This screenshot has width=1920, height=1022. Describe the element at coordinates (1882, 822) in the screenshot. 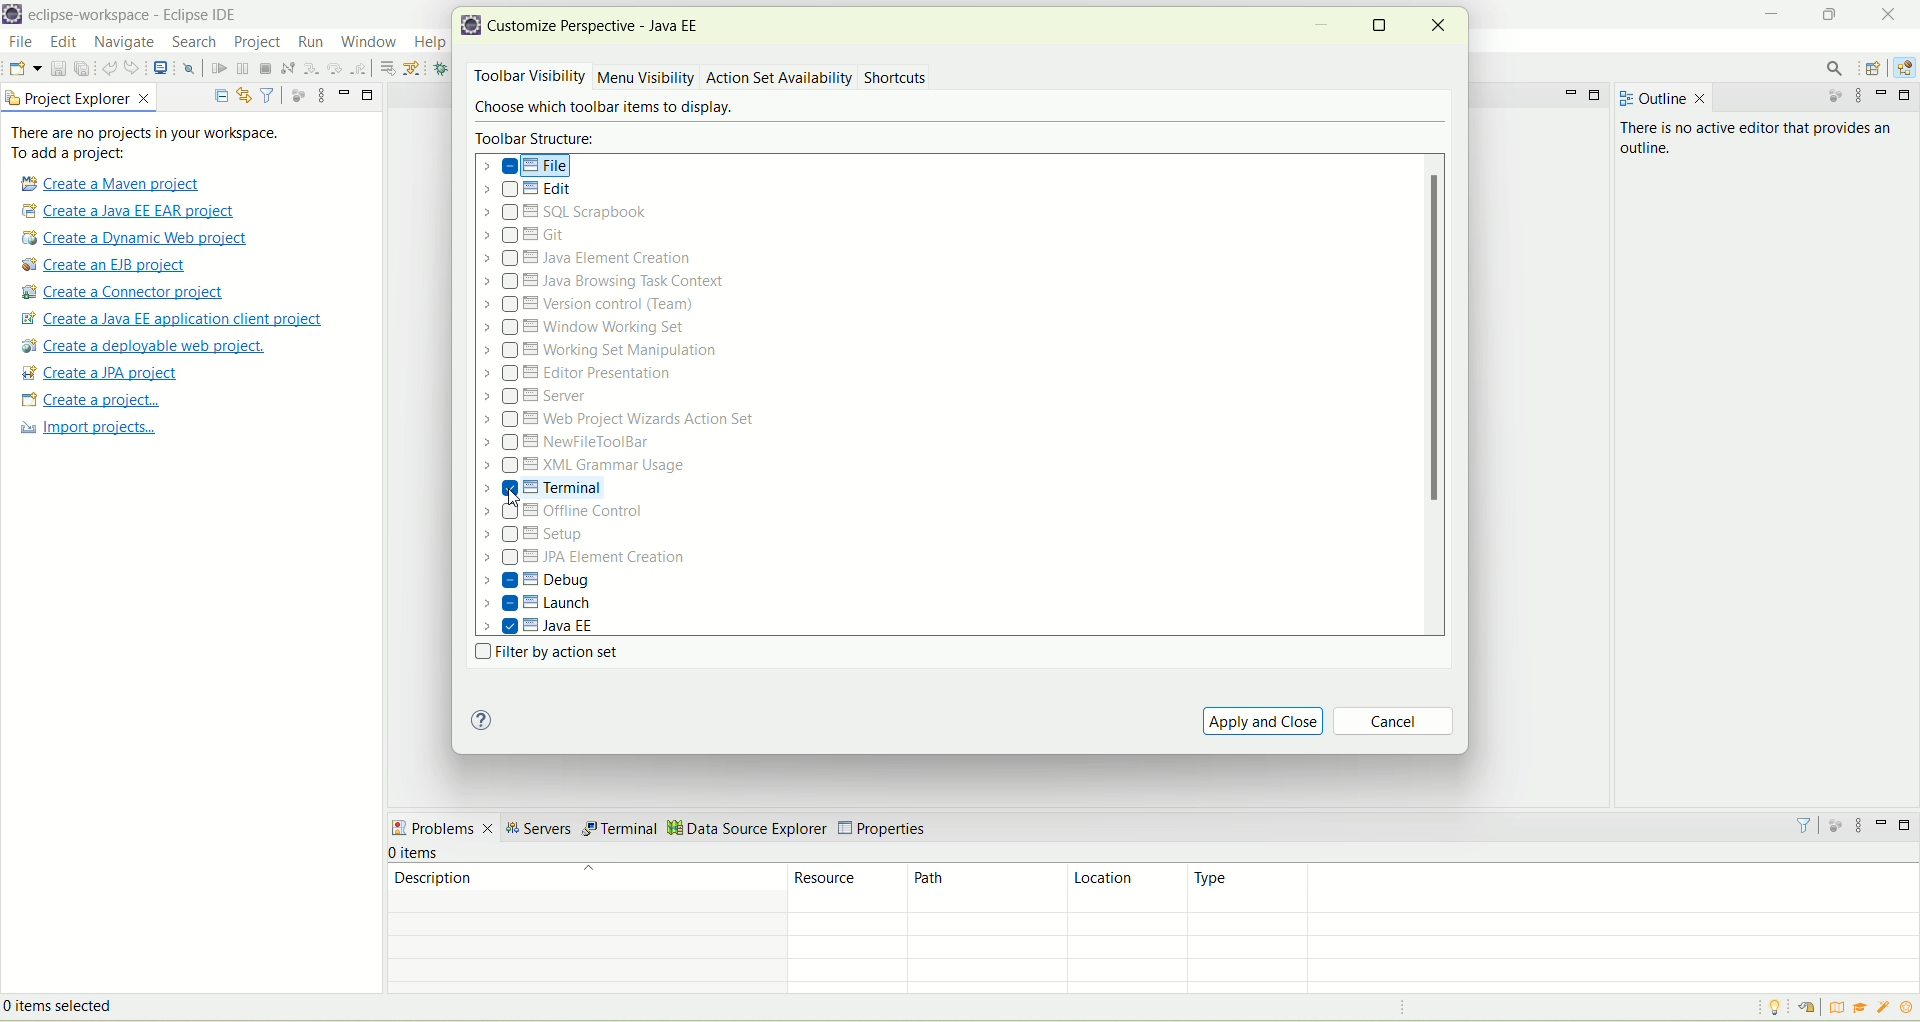

I see `minimize` at that location.